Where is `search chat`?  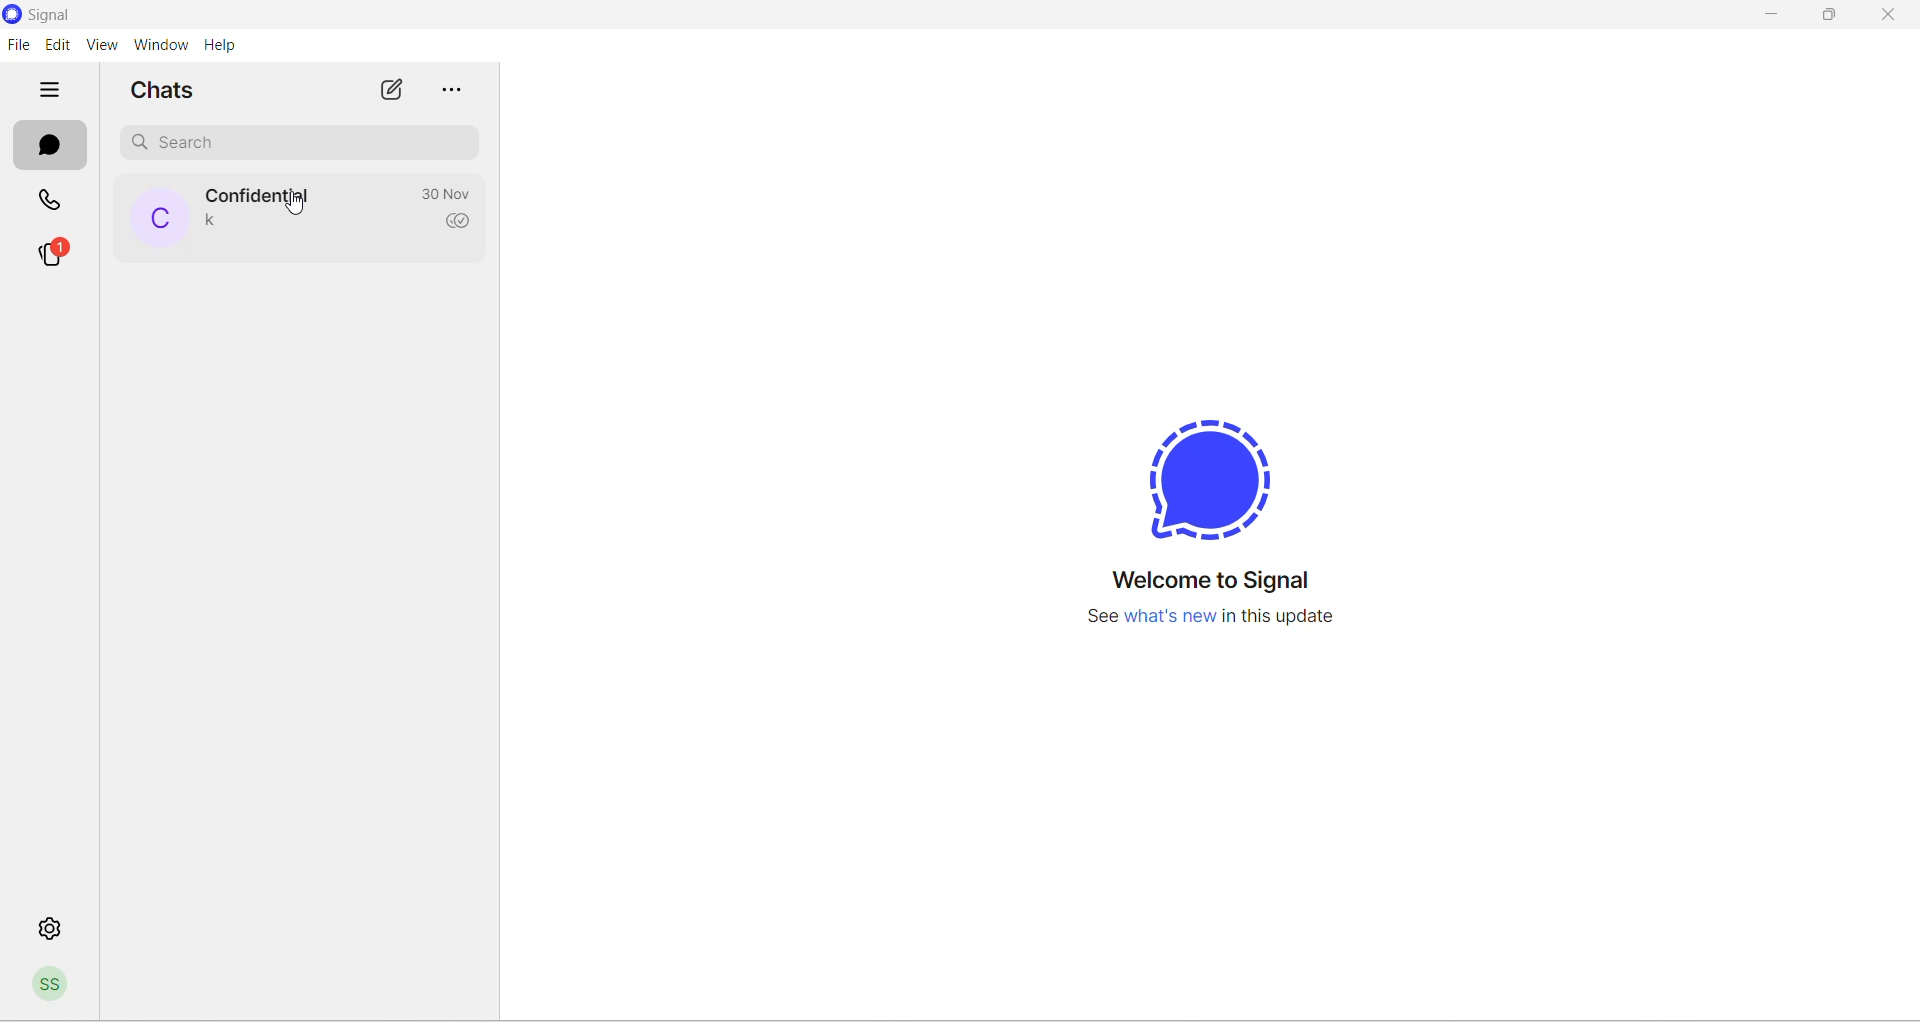
search chat is located at coordinates (303, 141).